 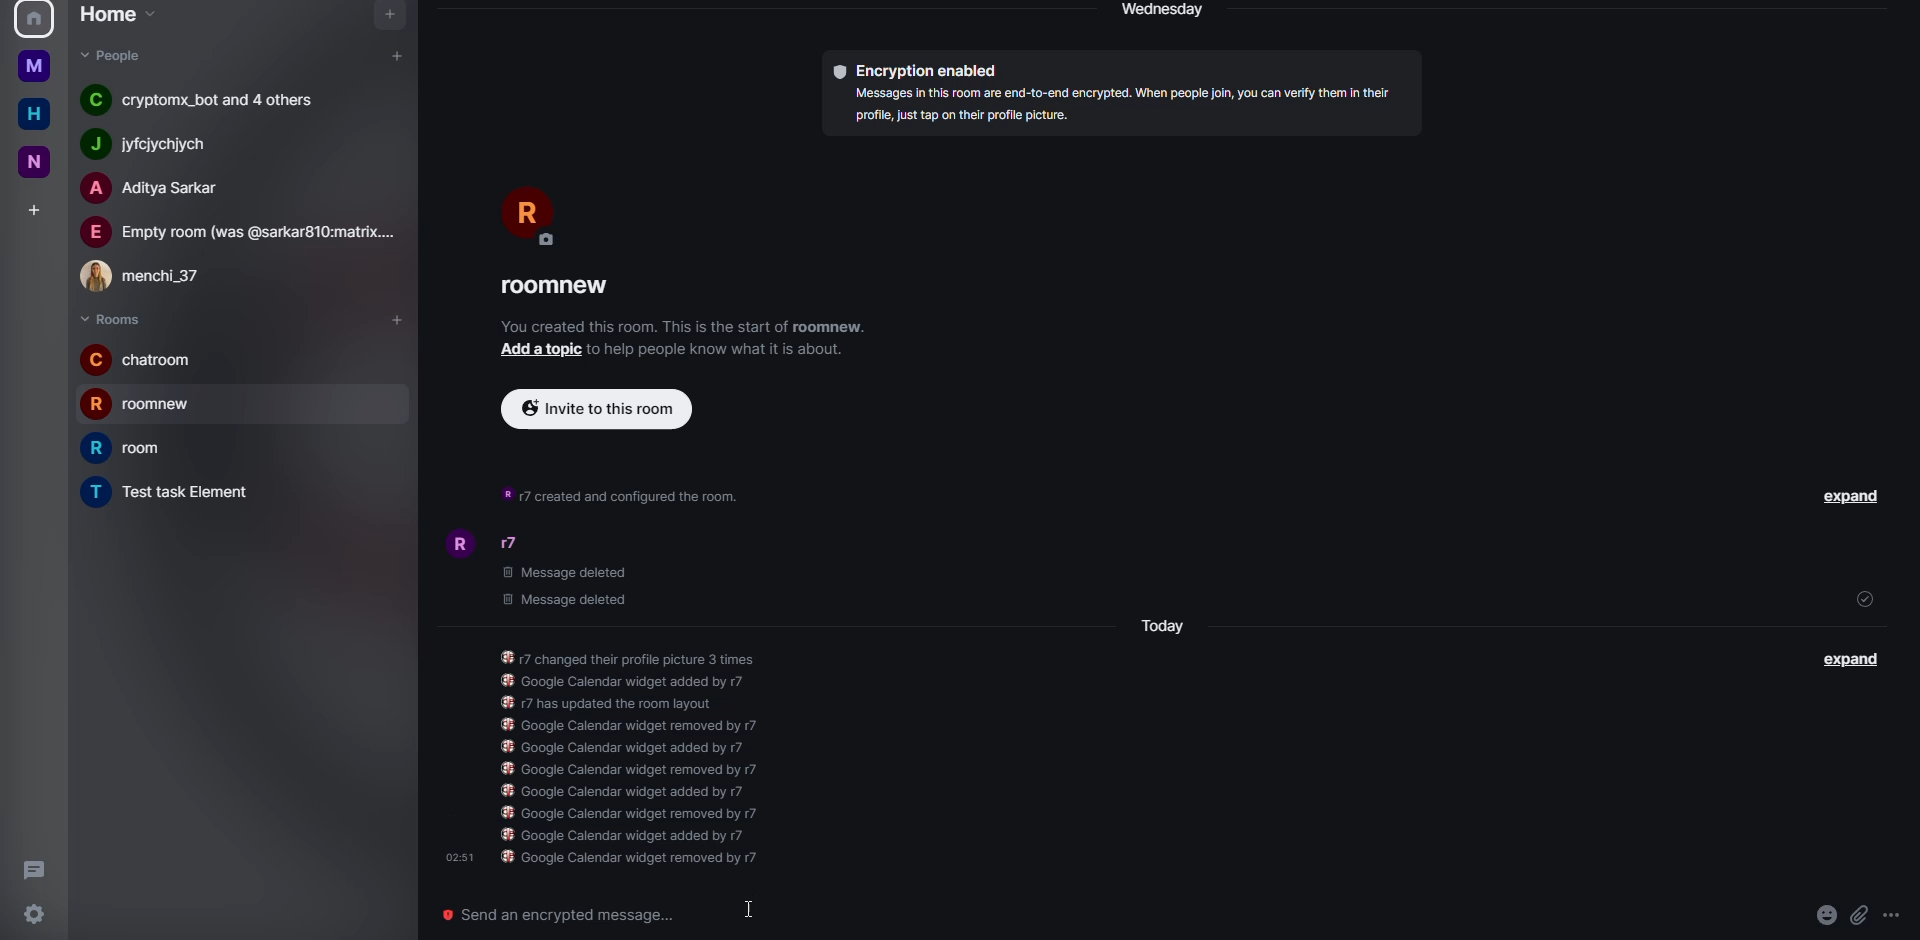 I want to click on rooms, so click(x=112, y=318).